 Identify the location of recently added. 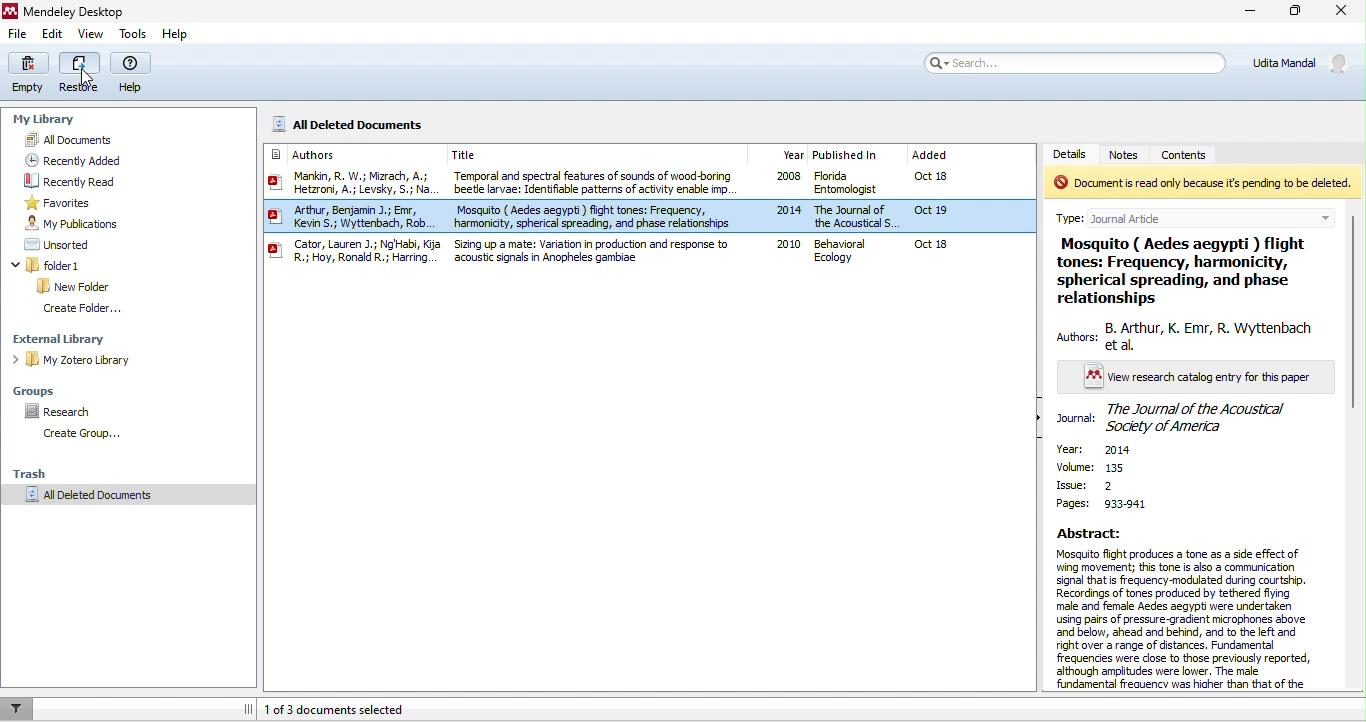
(97, 158).